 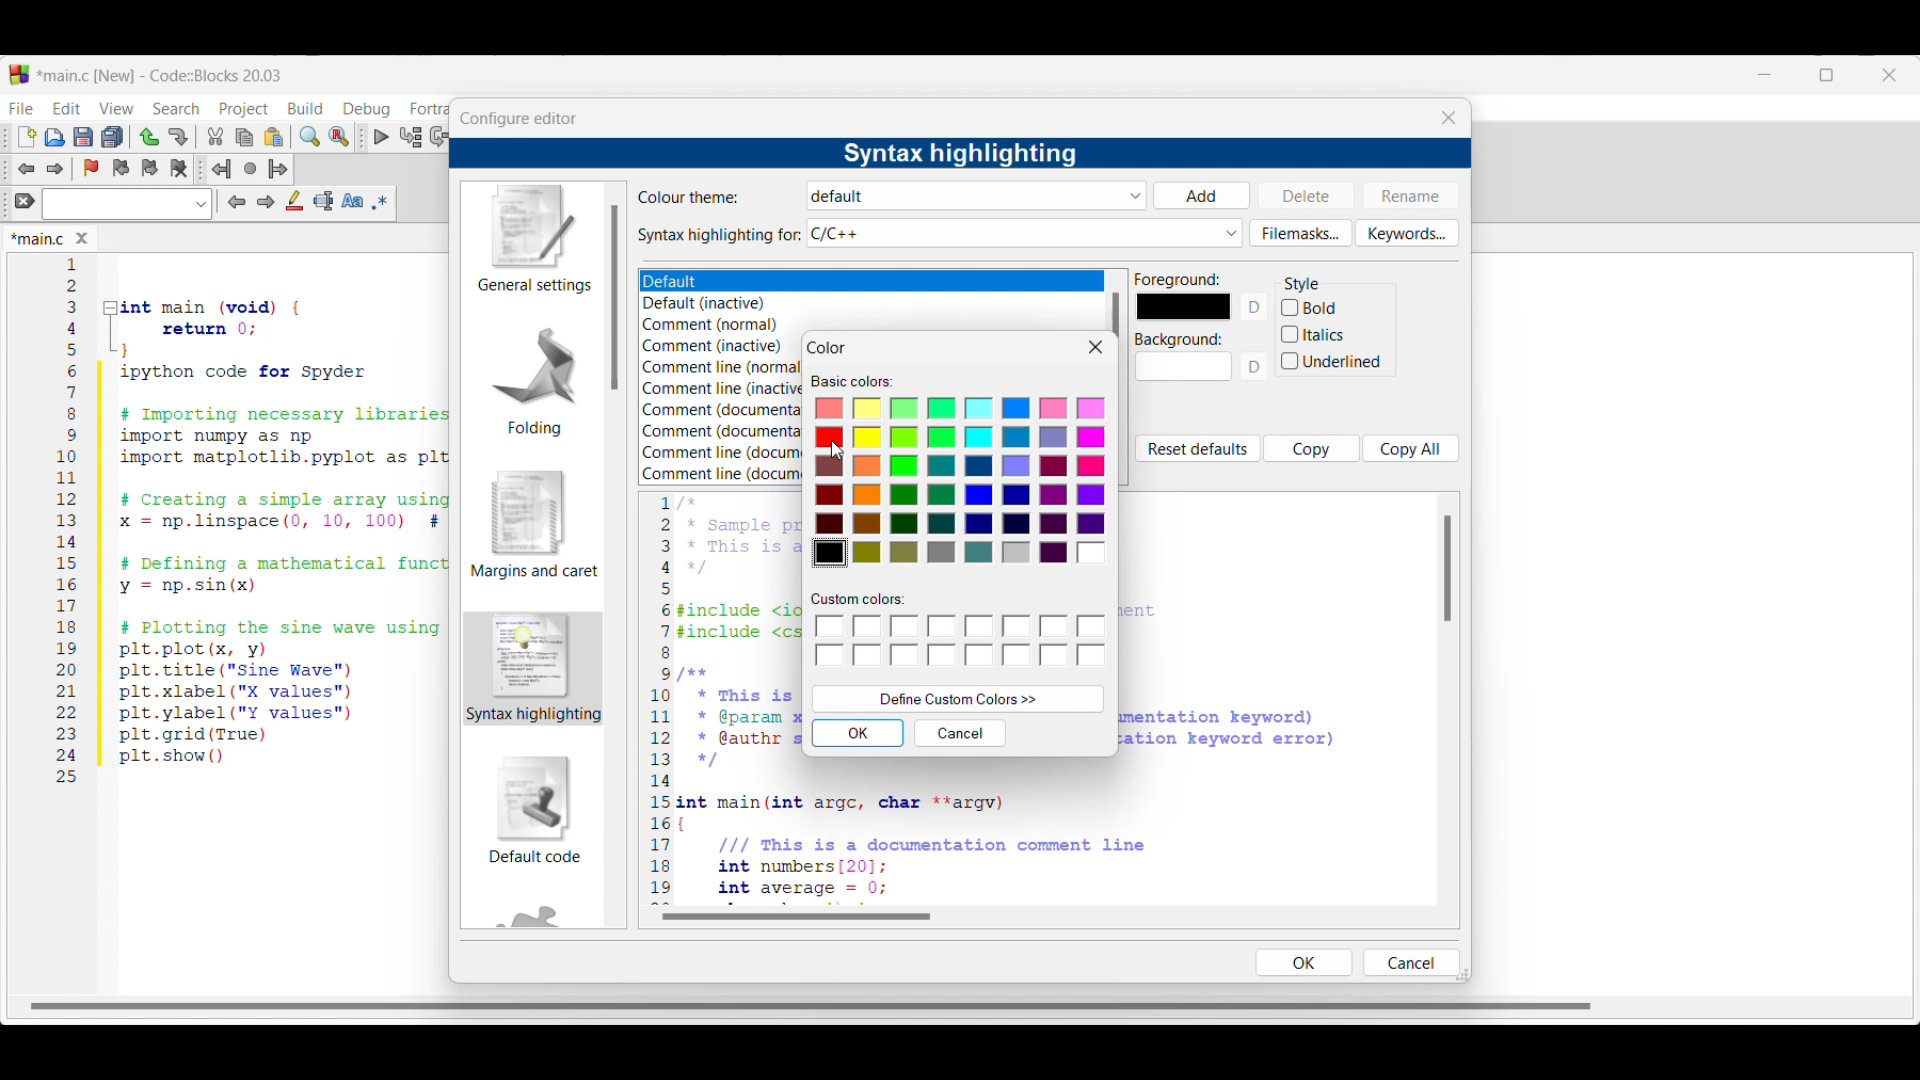 I want to click on Folding, so click(x=534, y=380).